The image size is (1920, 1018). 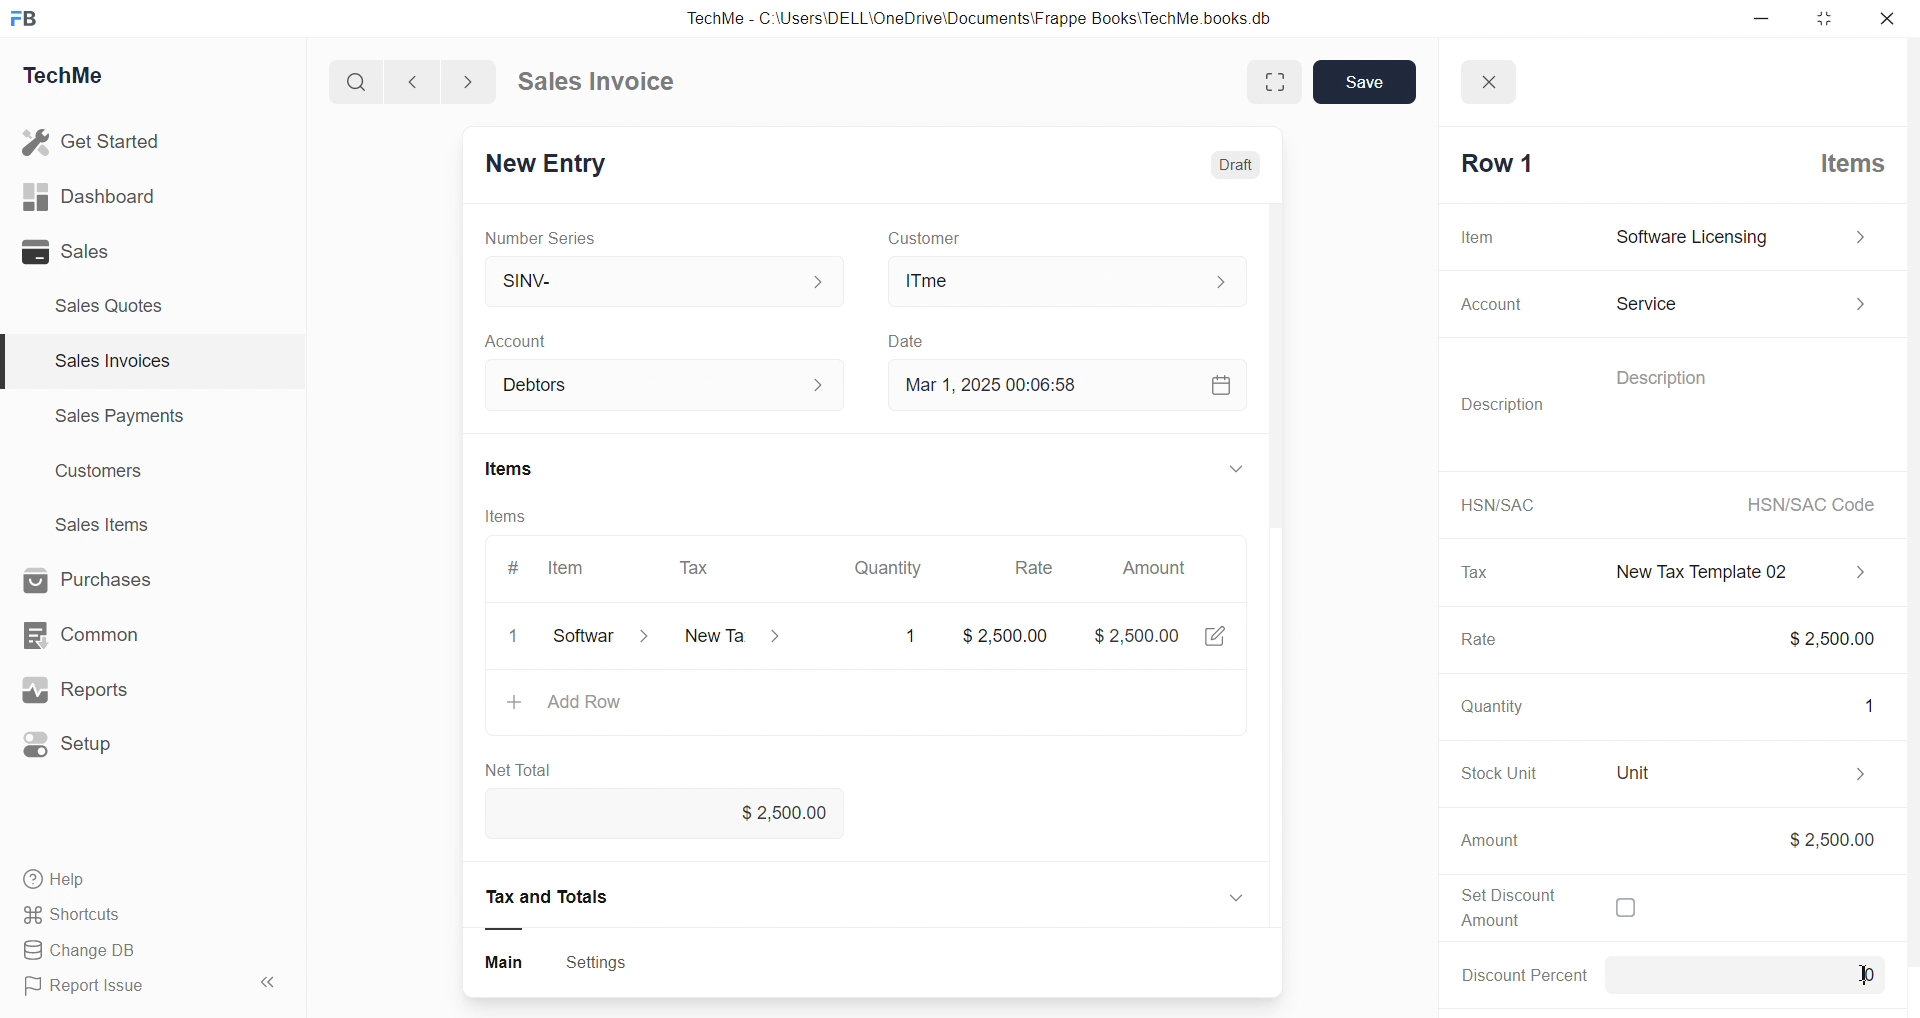 What do you see at coordinates (1473, 642) in the screenshot?
I see `Rate` at bounding box center [1473, 642].